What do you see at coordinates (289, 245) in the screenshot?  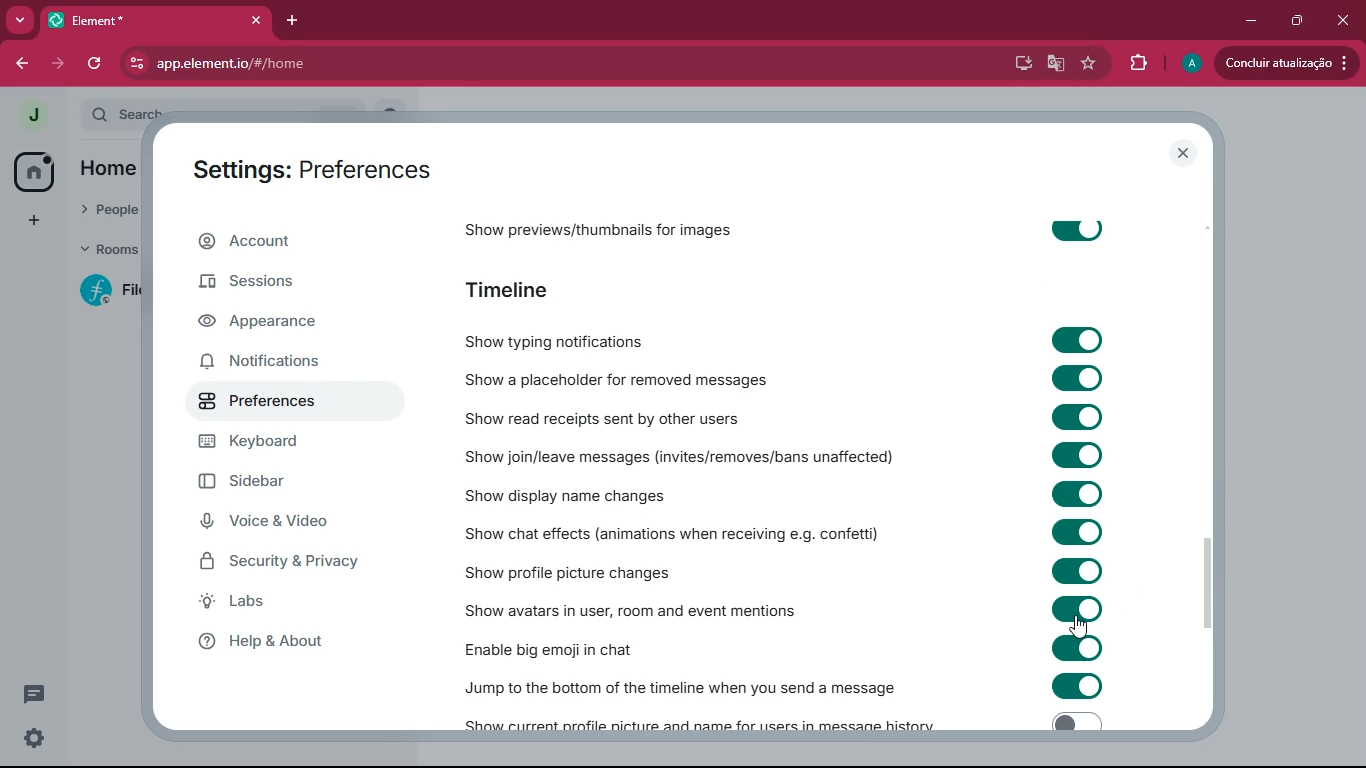 I see `account` at bounding box center [289, 245].